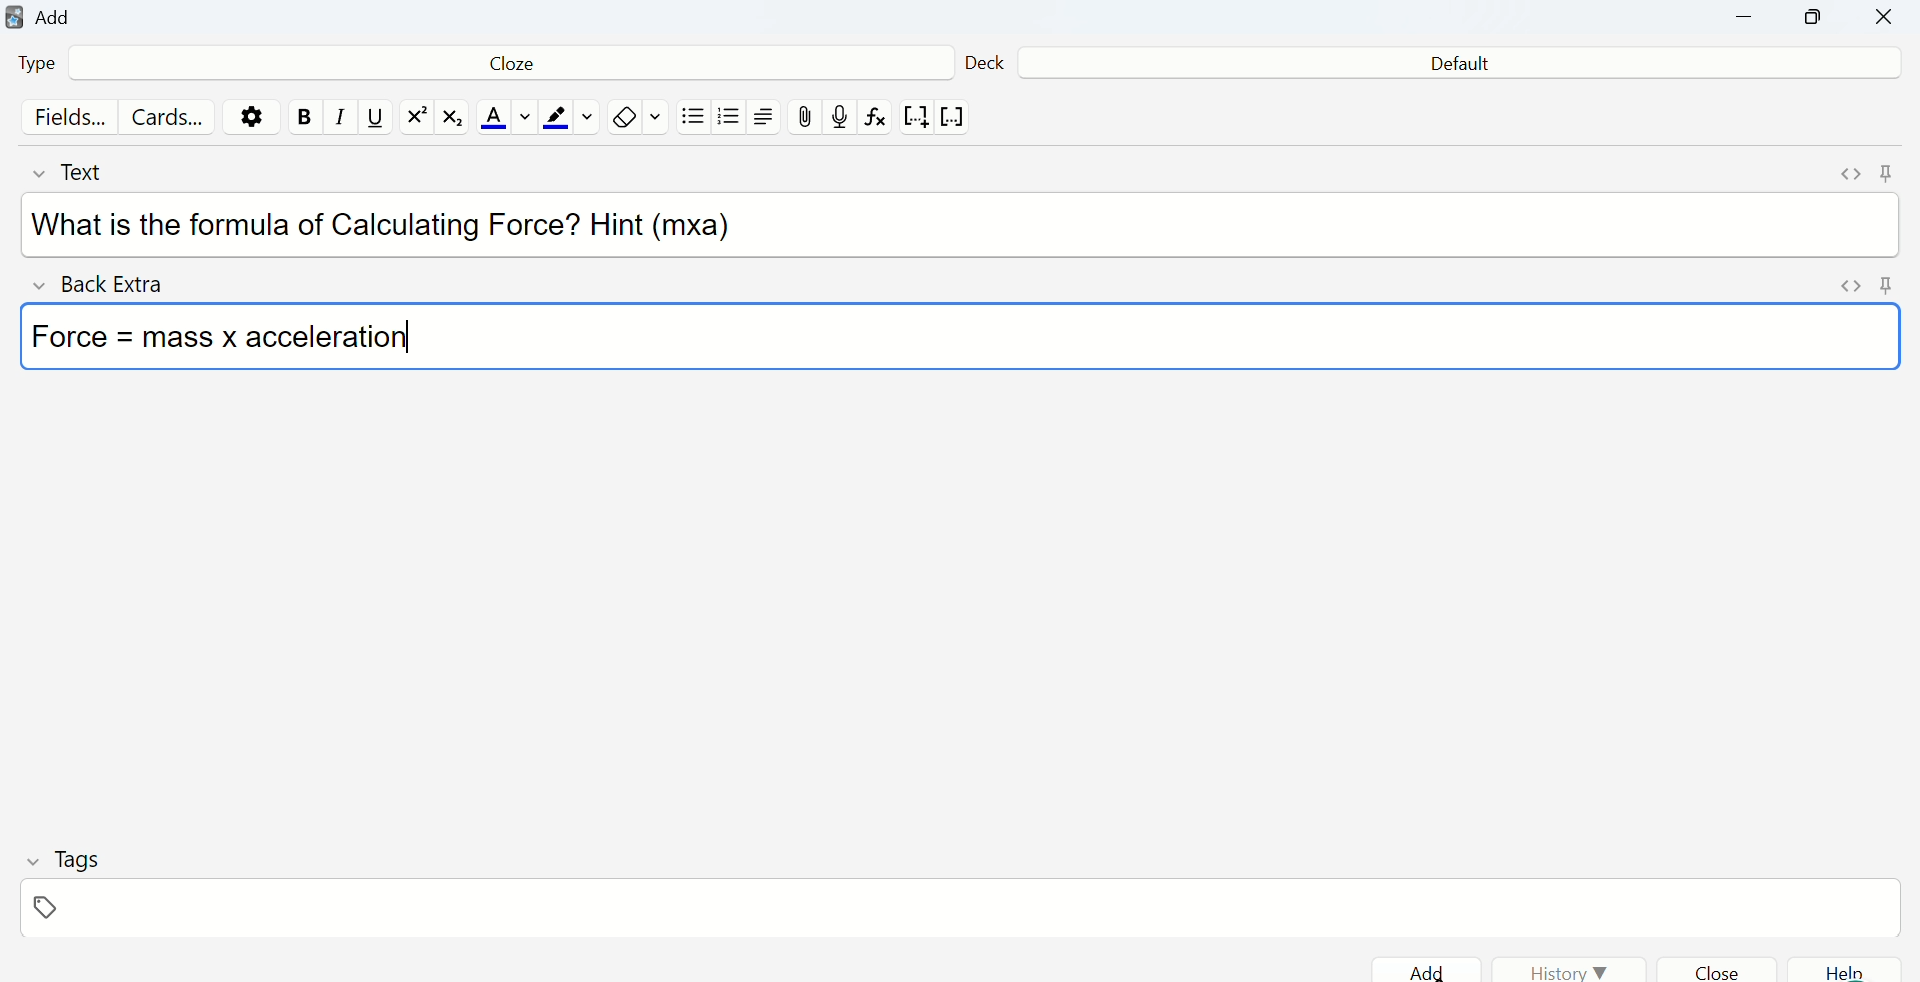  Describe the element at coordinates (769, 119) in the screenshot. I see `Align` at that location.